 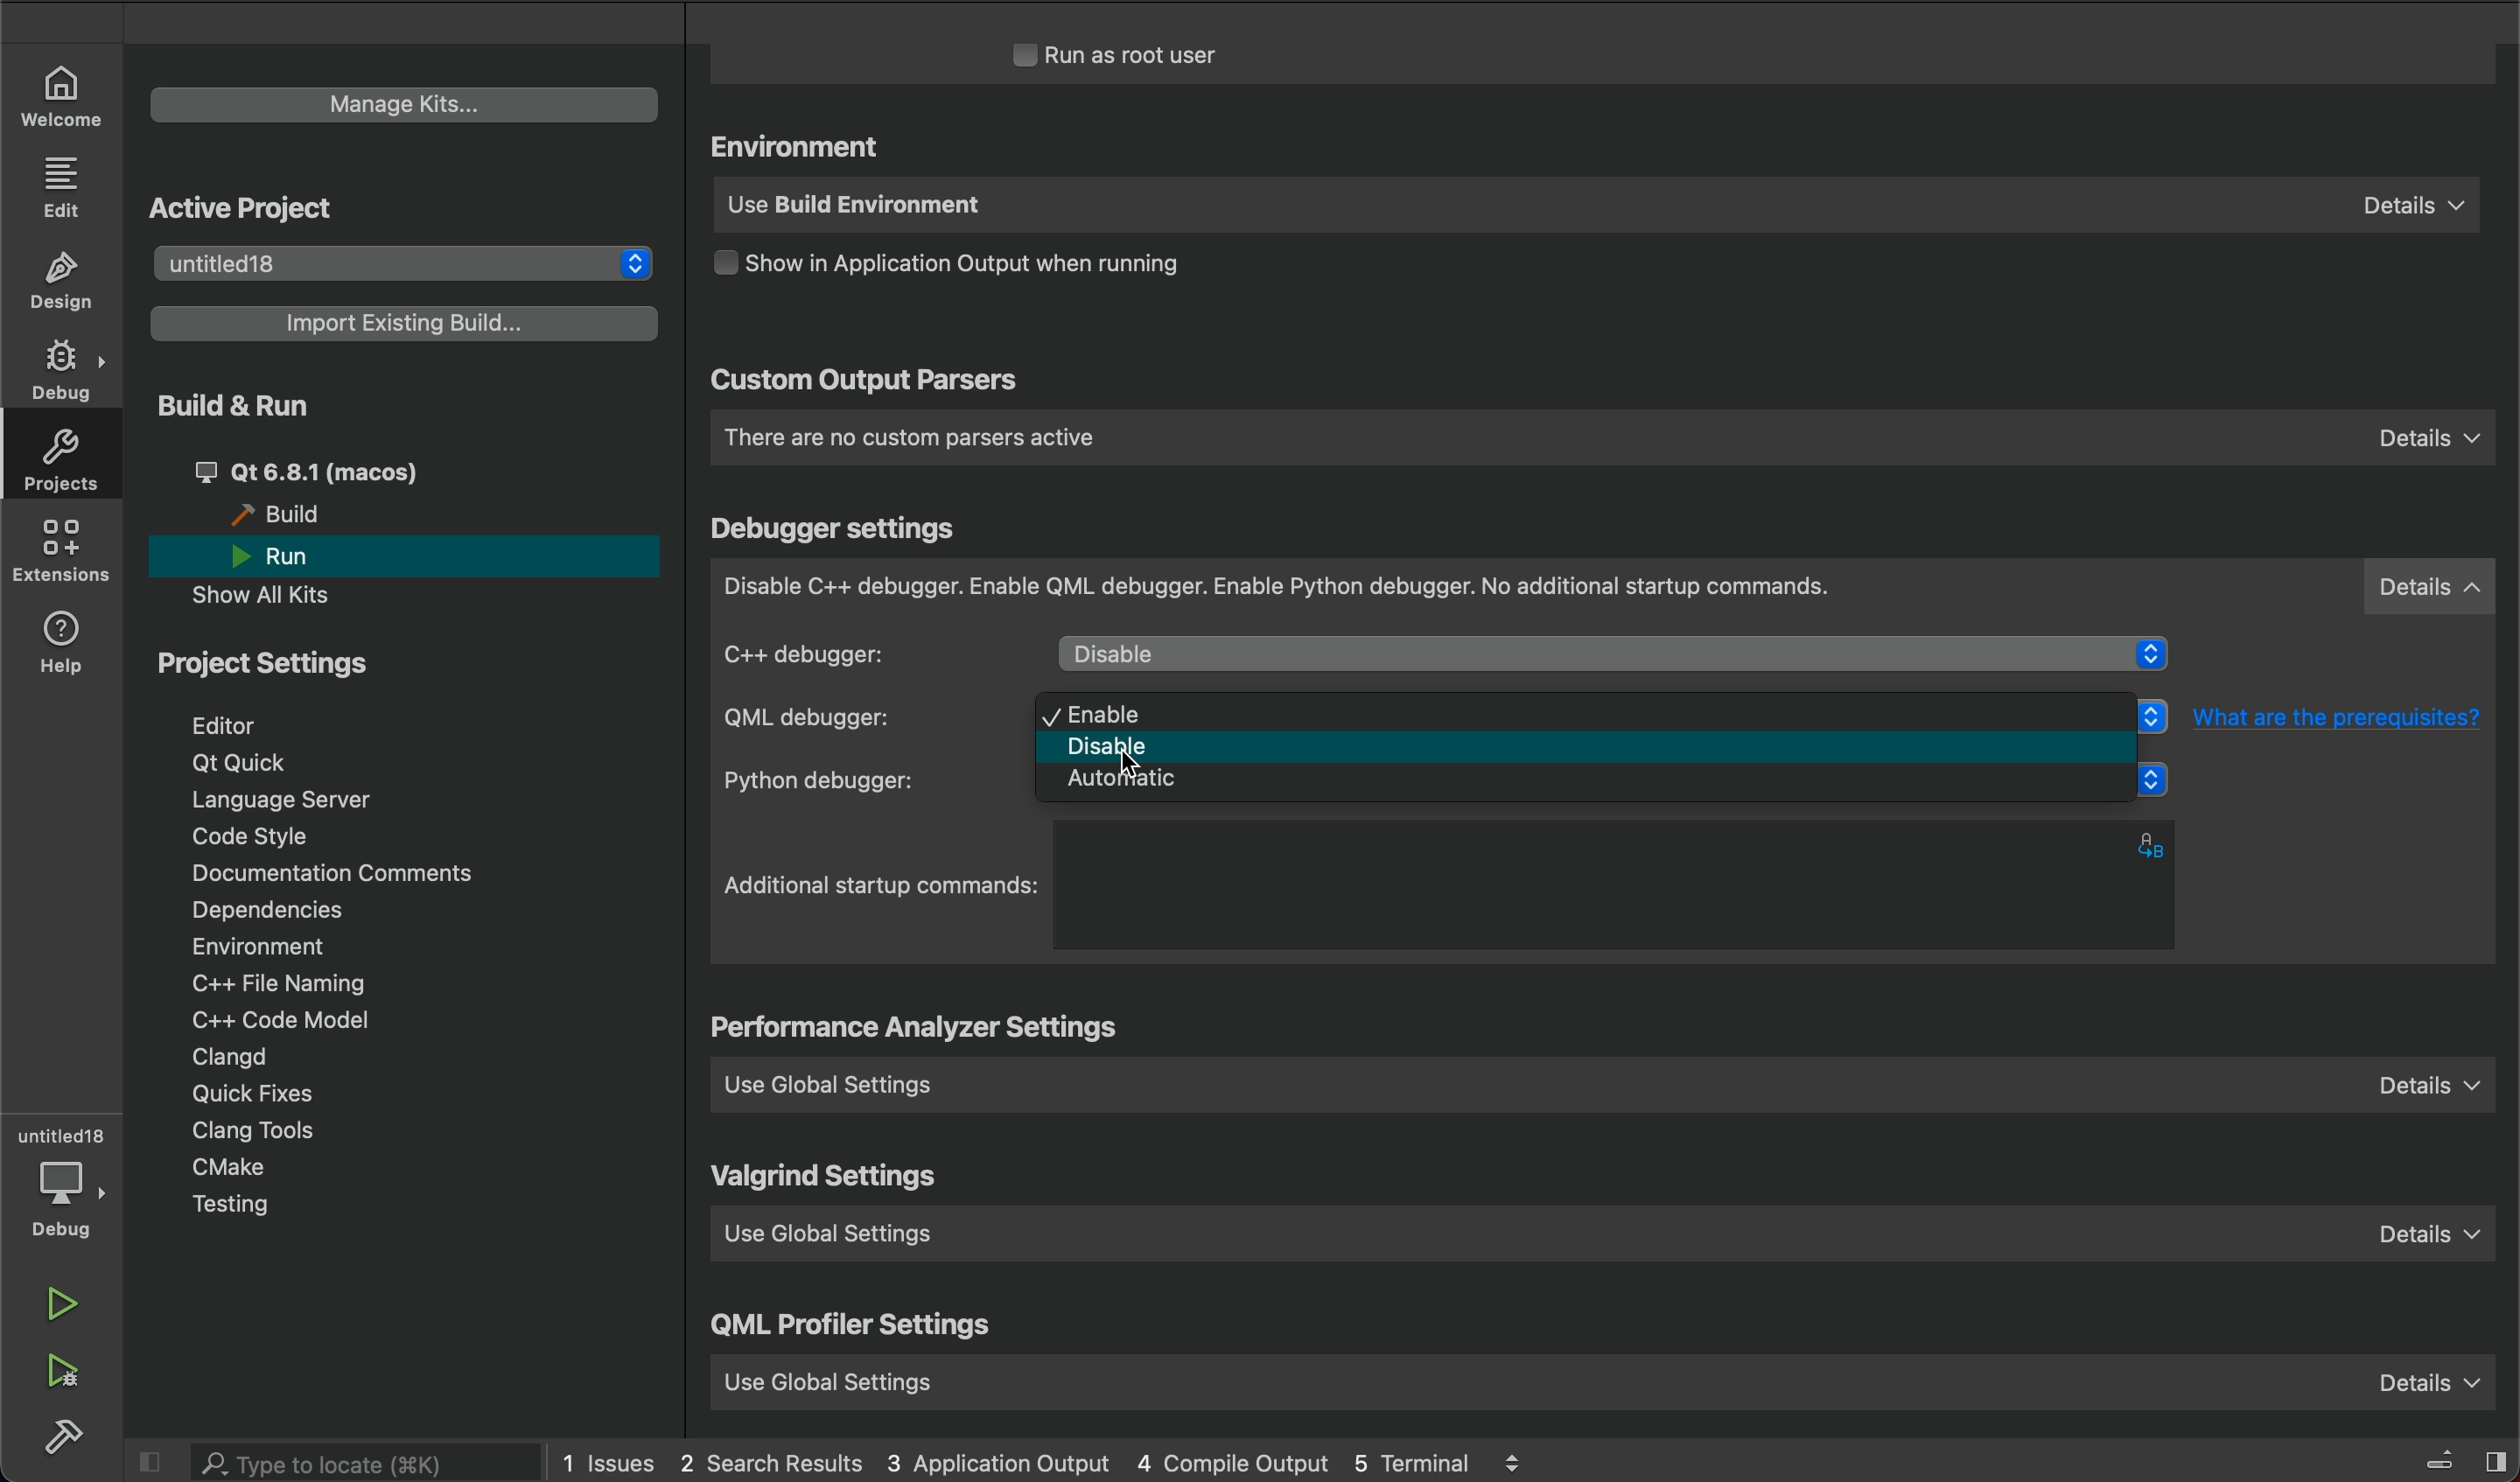 I want to click on qt, so click(x=352, y=470).